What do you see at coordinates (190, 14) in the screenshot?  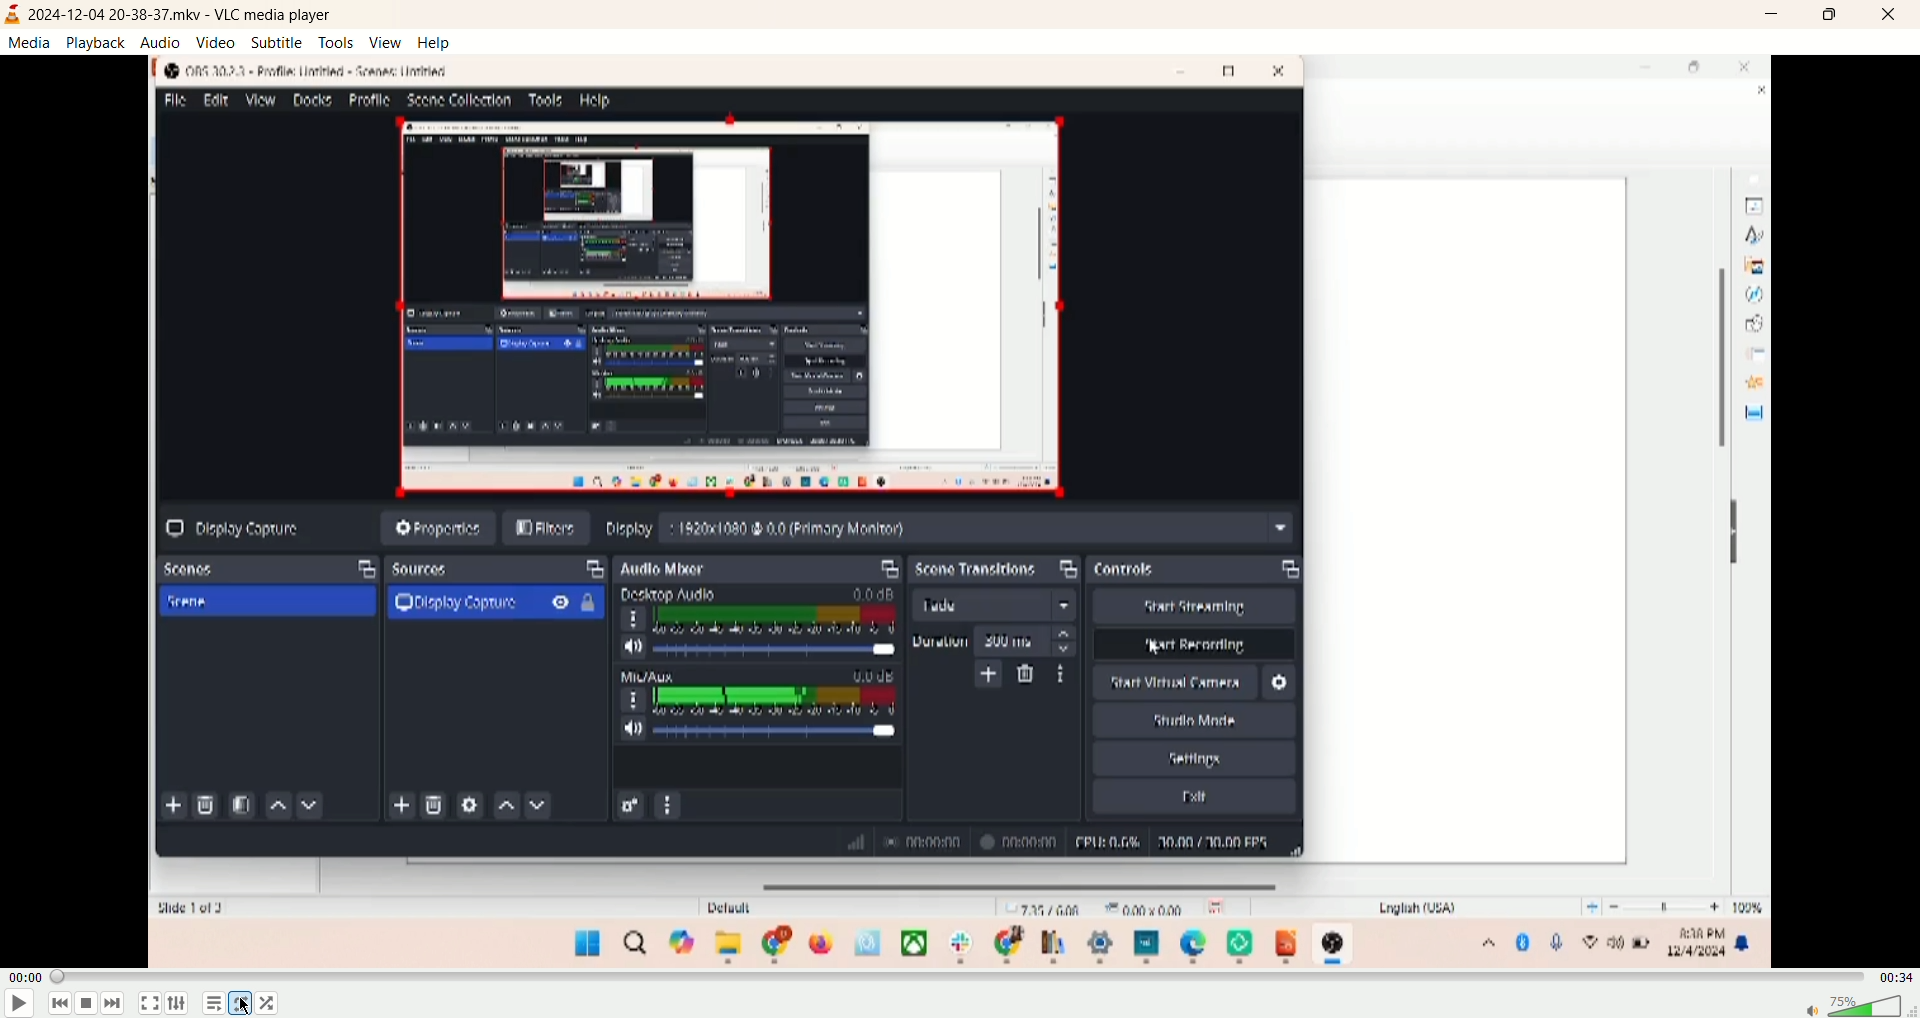 I see `2024-12-04 20-38-37.mkv - VLC media player` at bounding box center [190, 14].